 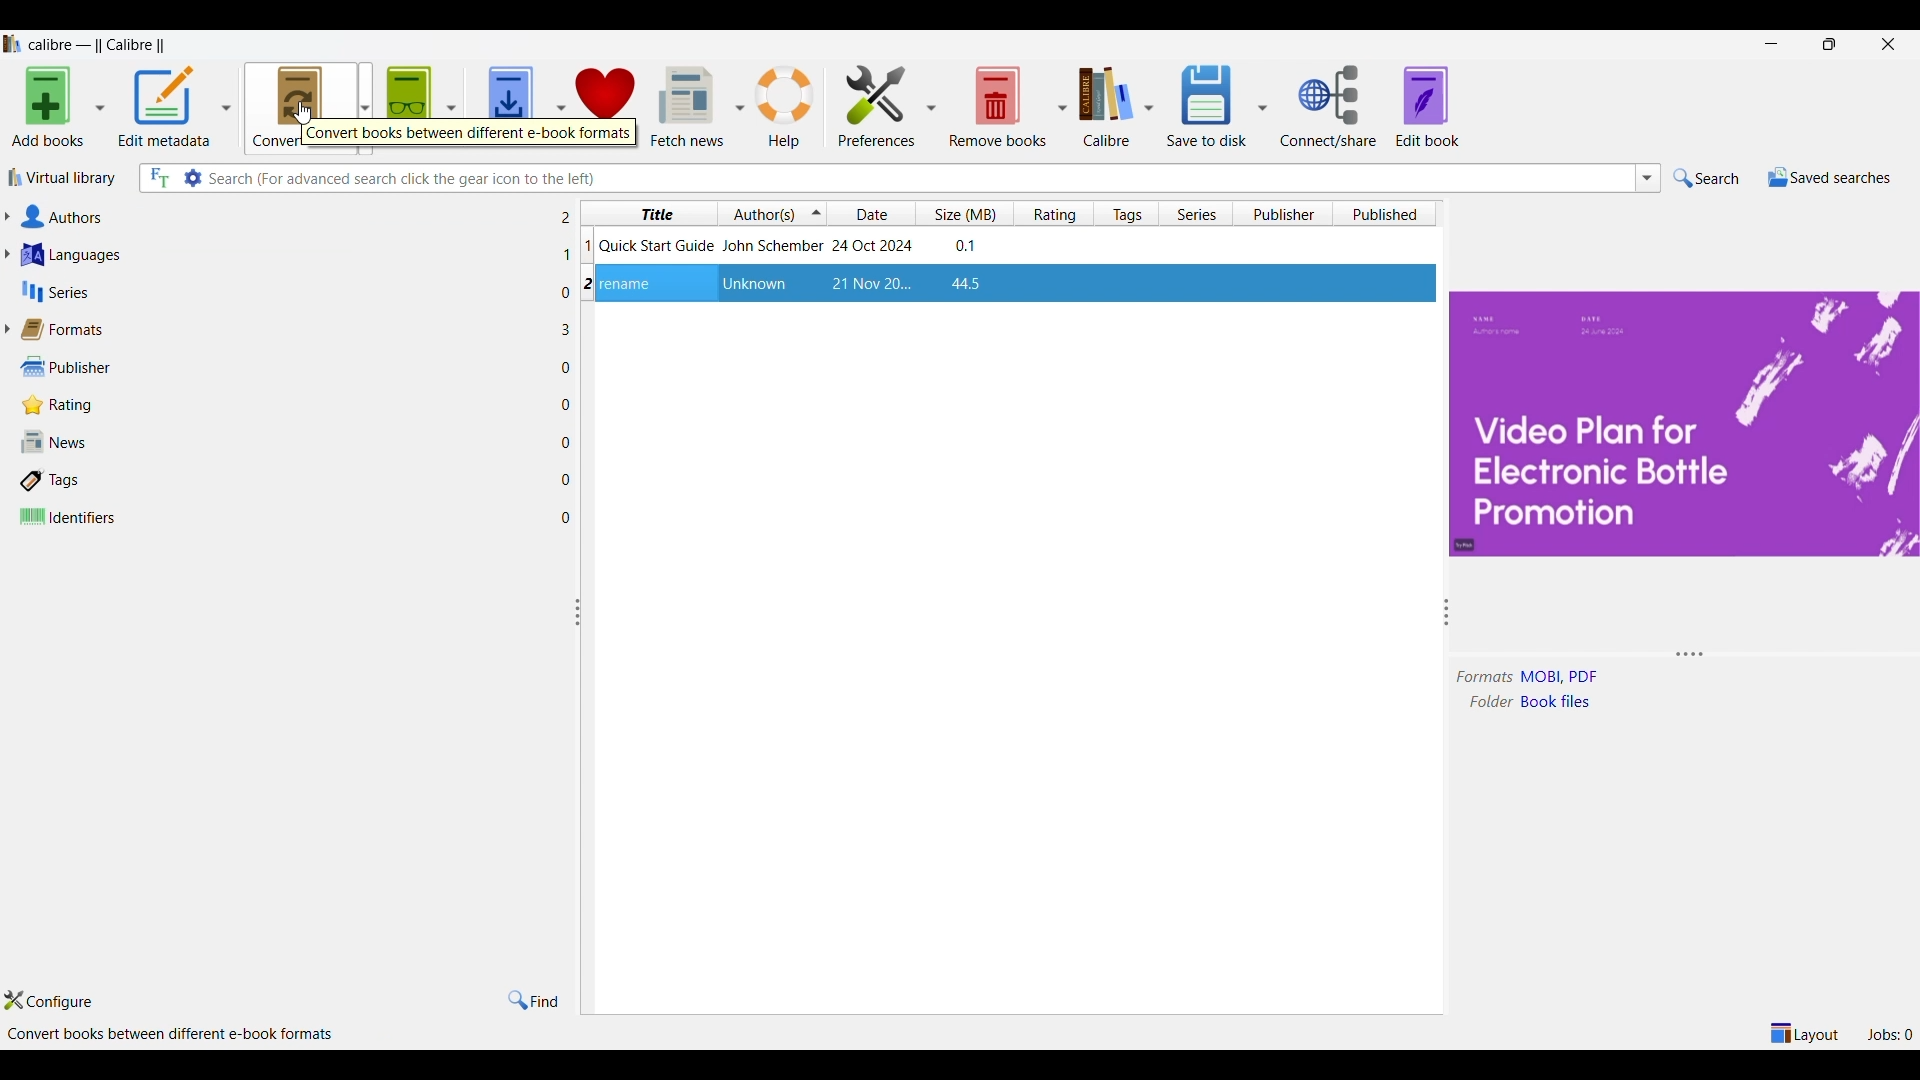 I want to click on Edit metadata, so click(x=164, y=107).